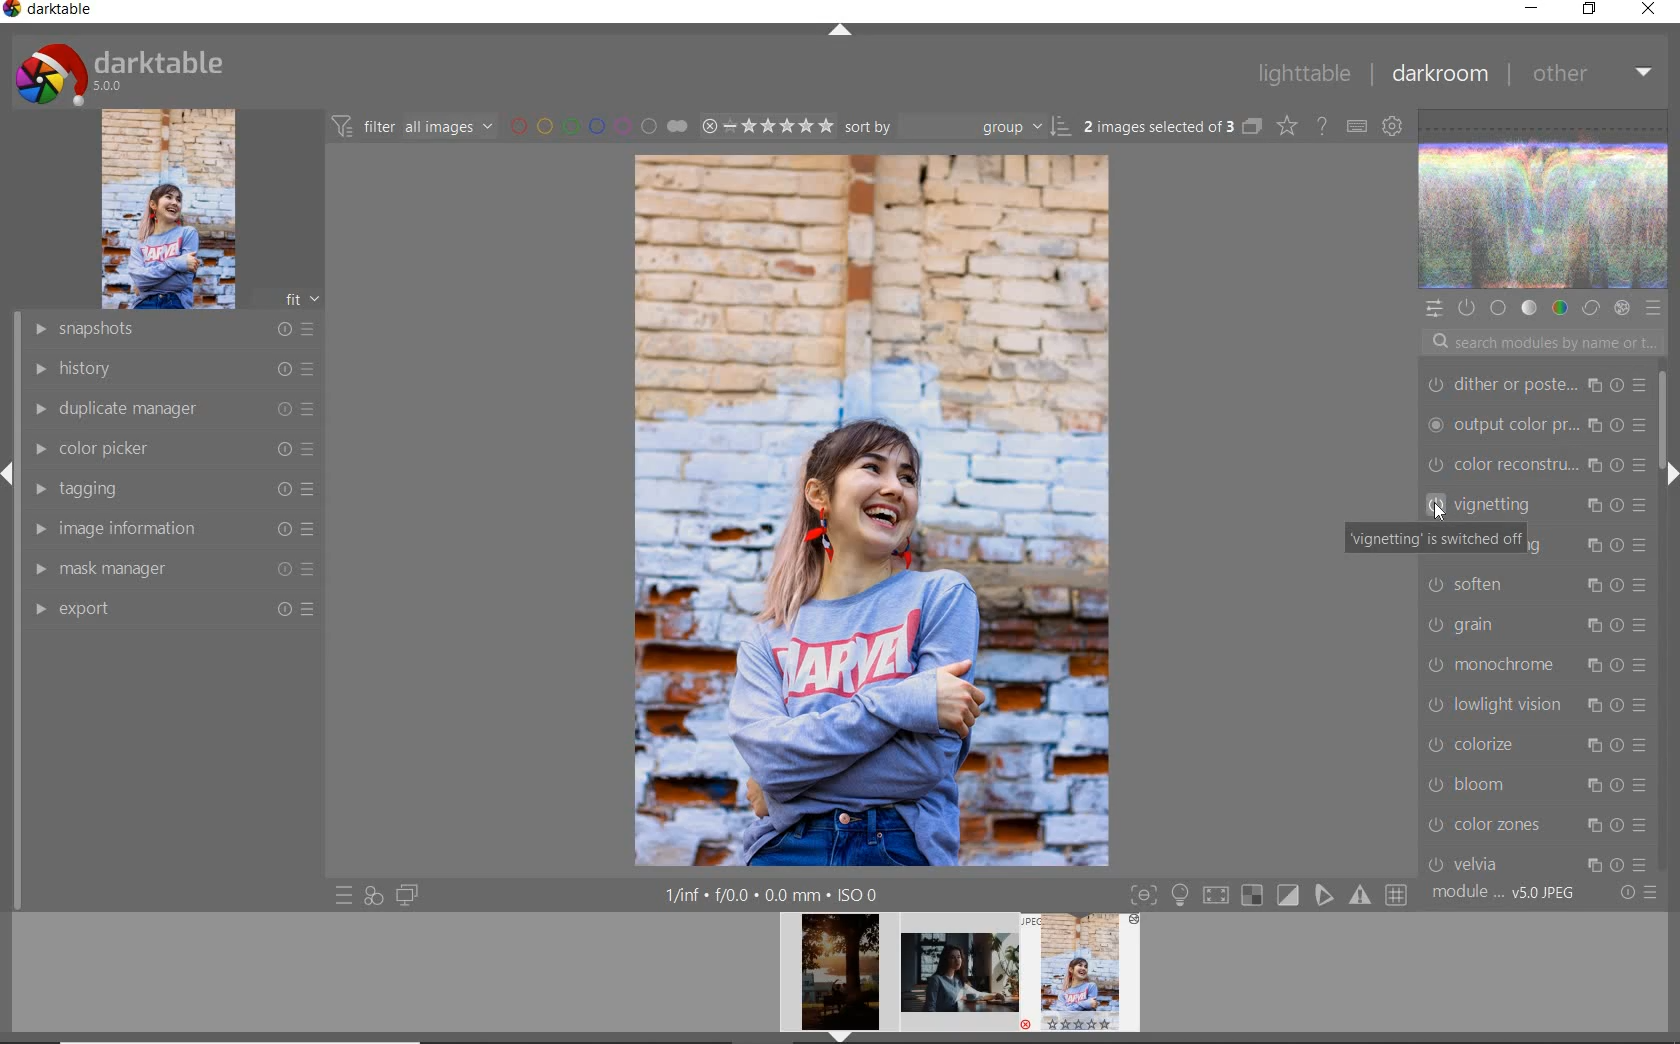  I want to click on graduated density, so click(1538, 383).